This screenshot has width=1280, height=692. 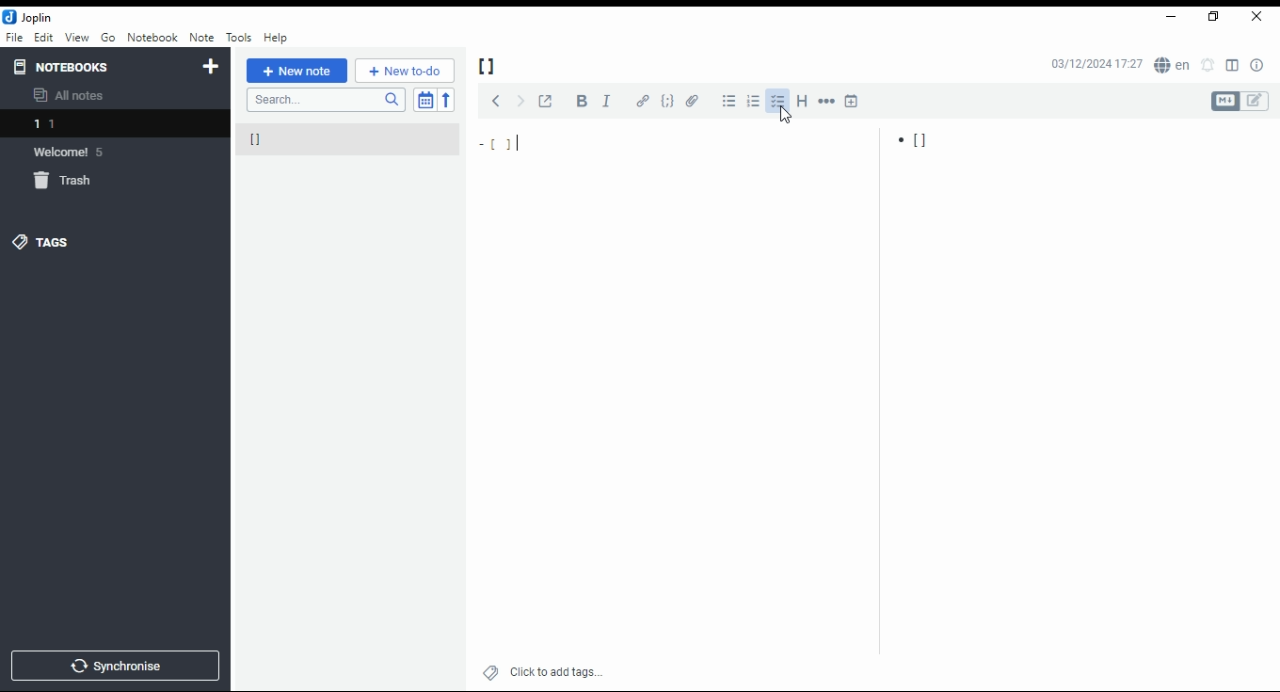 I want to click on close window, so click(x=1257, y=18).